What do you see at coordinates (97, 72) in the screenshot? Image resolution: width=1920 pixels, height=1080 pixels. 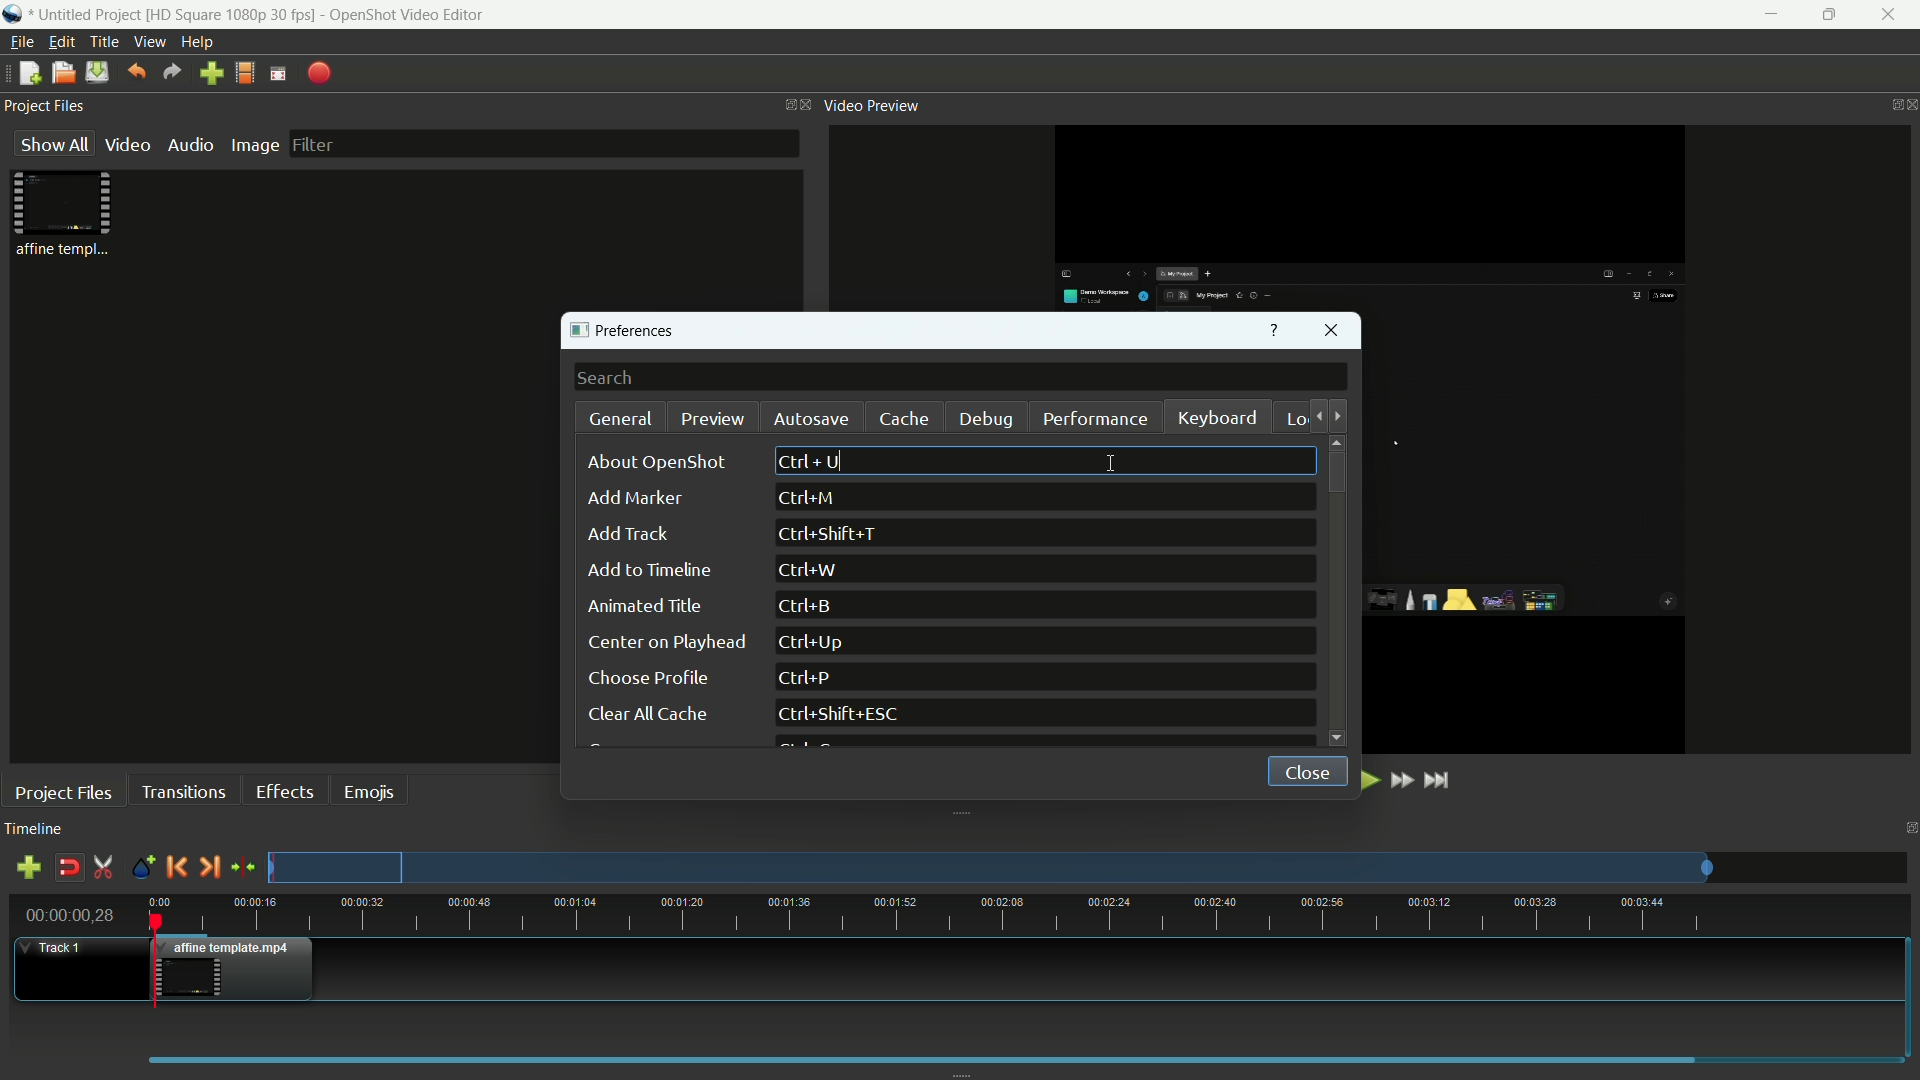 I see `save file` at bounding box center [97, 72].